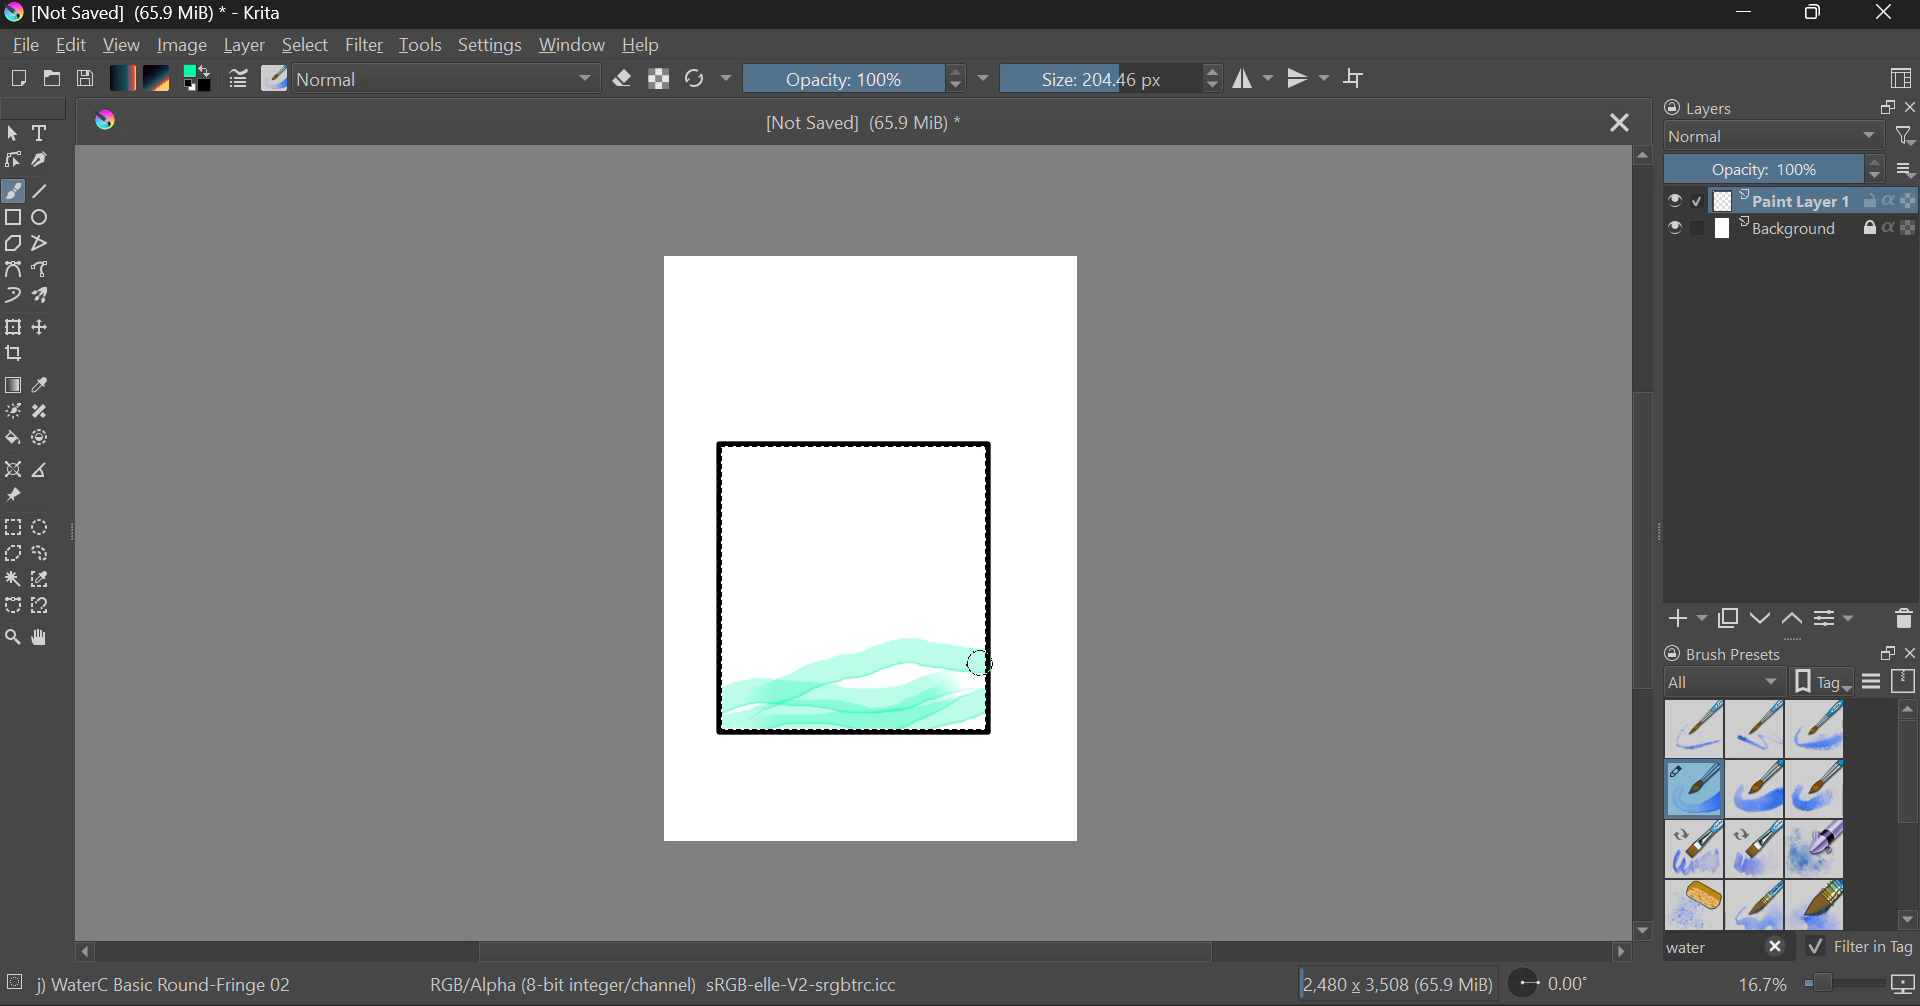 The height and width of the screenshot is (1006, 1920). I want to click on Colorize Mask Tool, so click(14, 413).